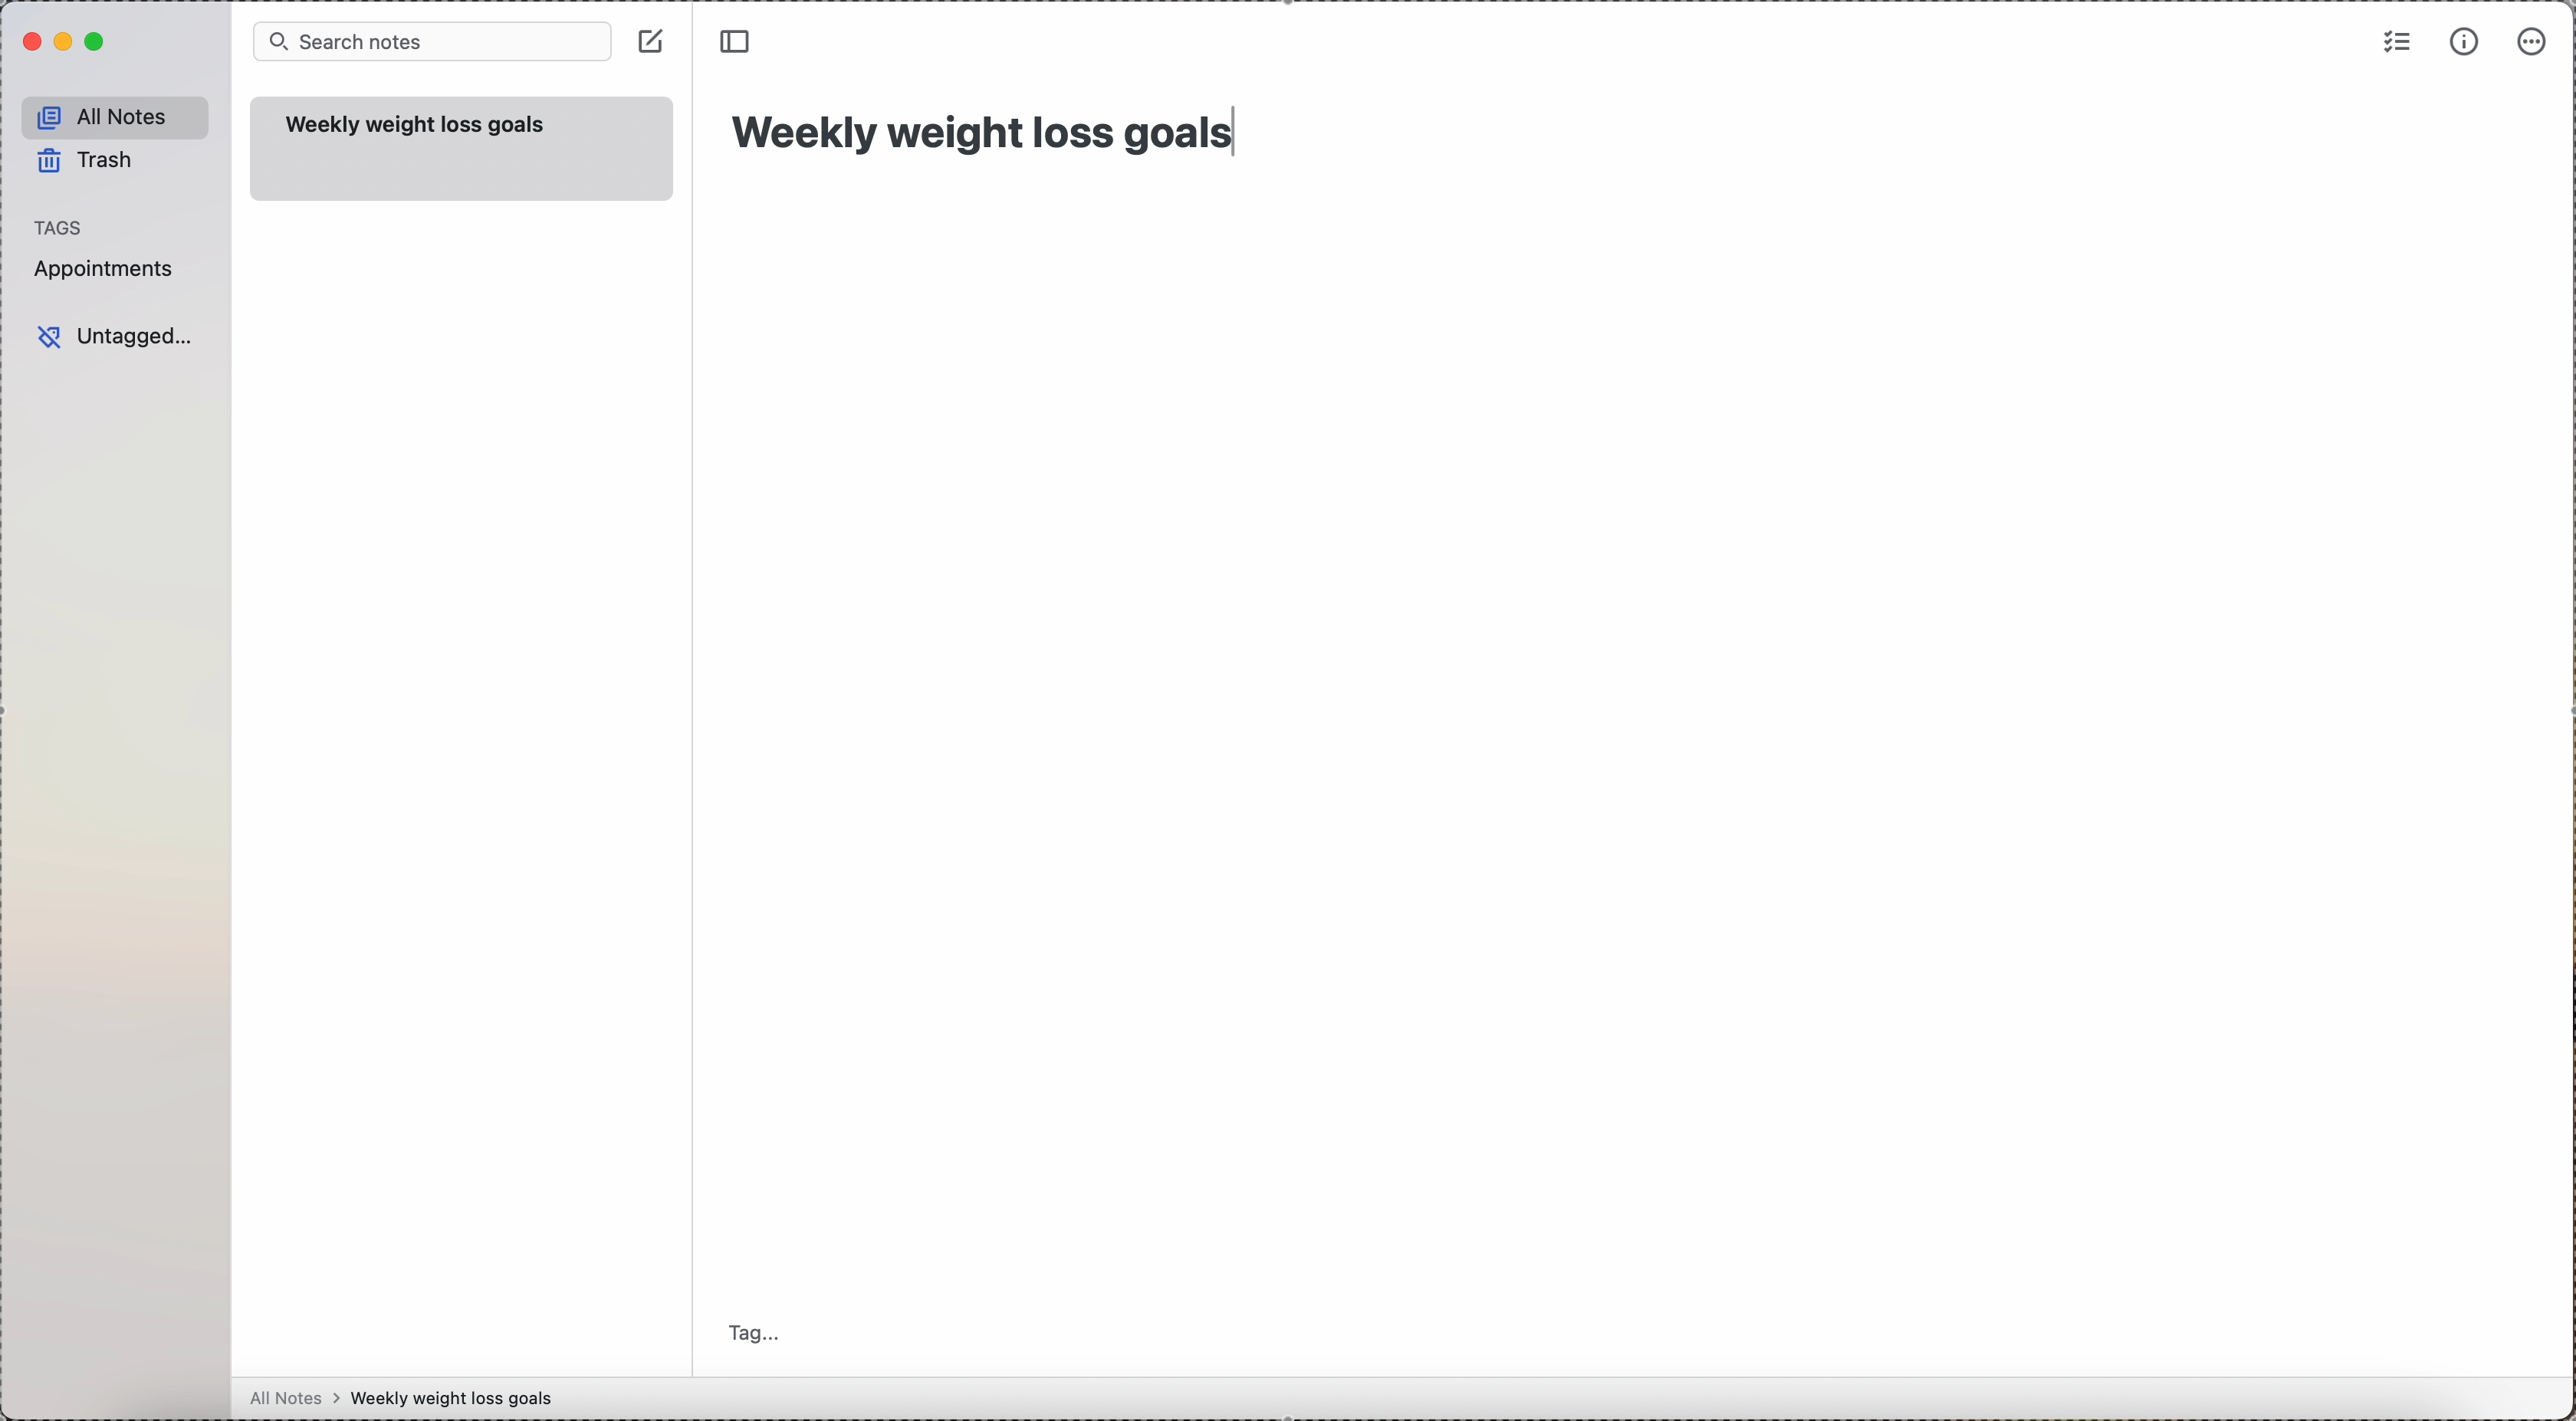 The width and height of the screenshot is (2576, 1421). I want to click on metrics, so click(2463, 43).